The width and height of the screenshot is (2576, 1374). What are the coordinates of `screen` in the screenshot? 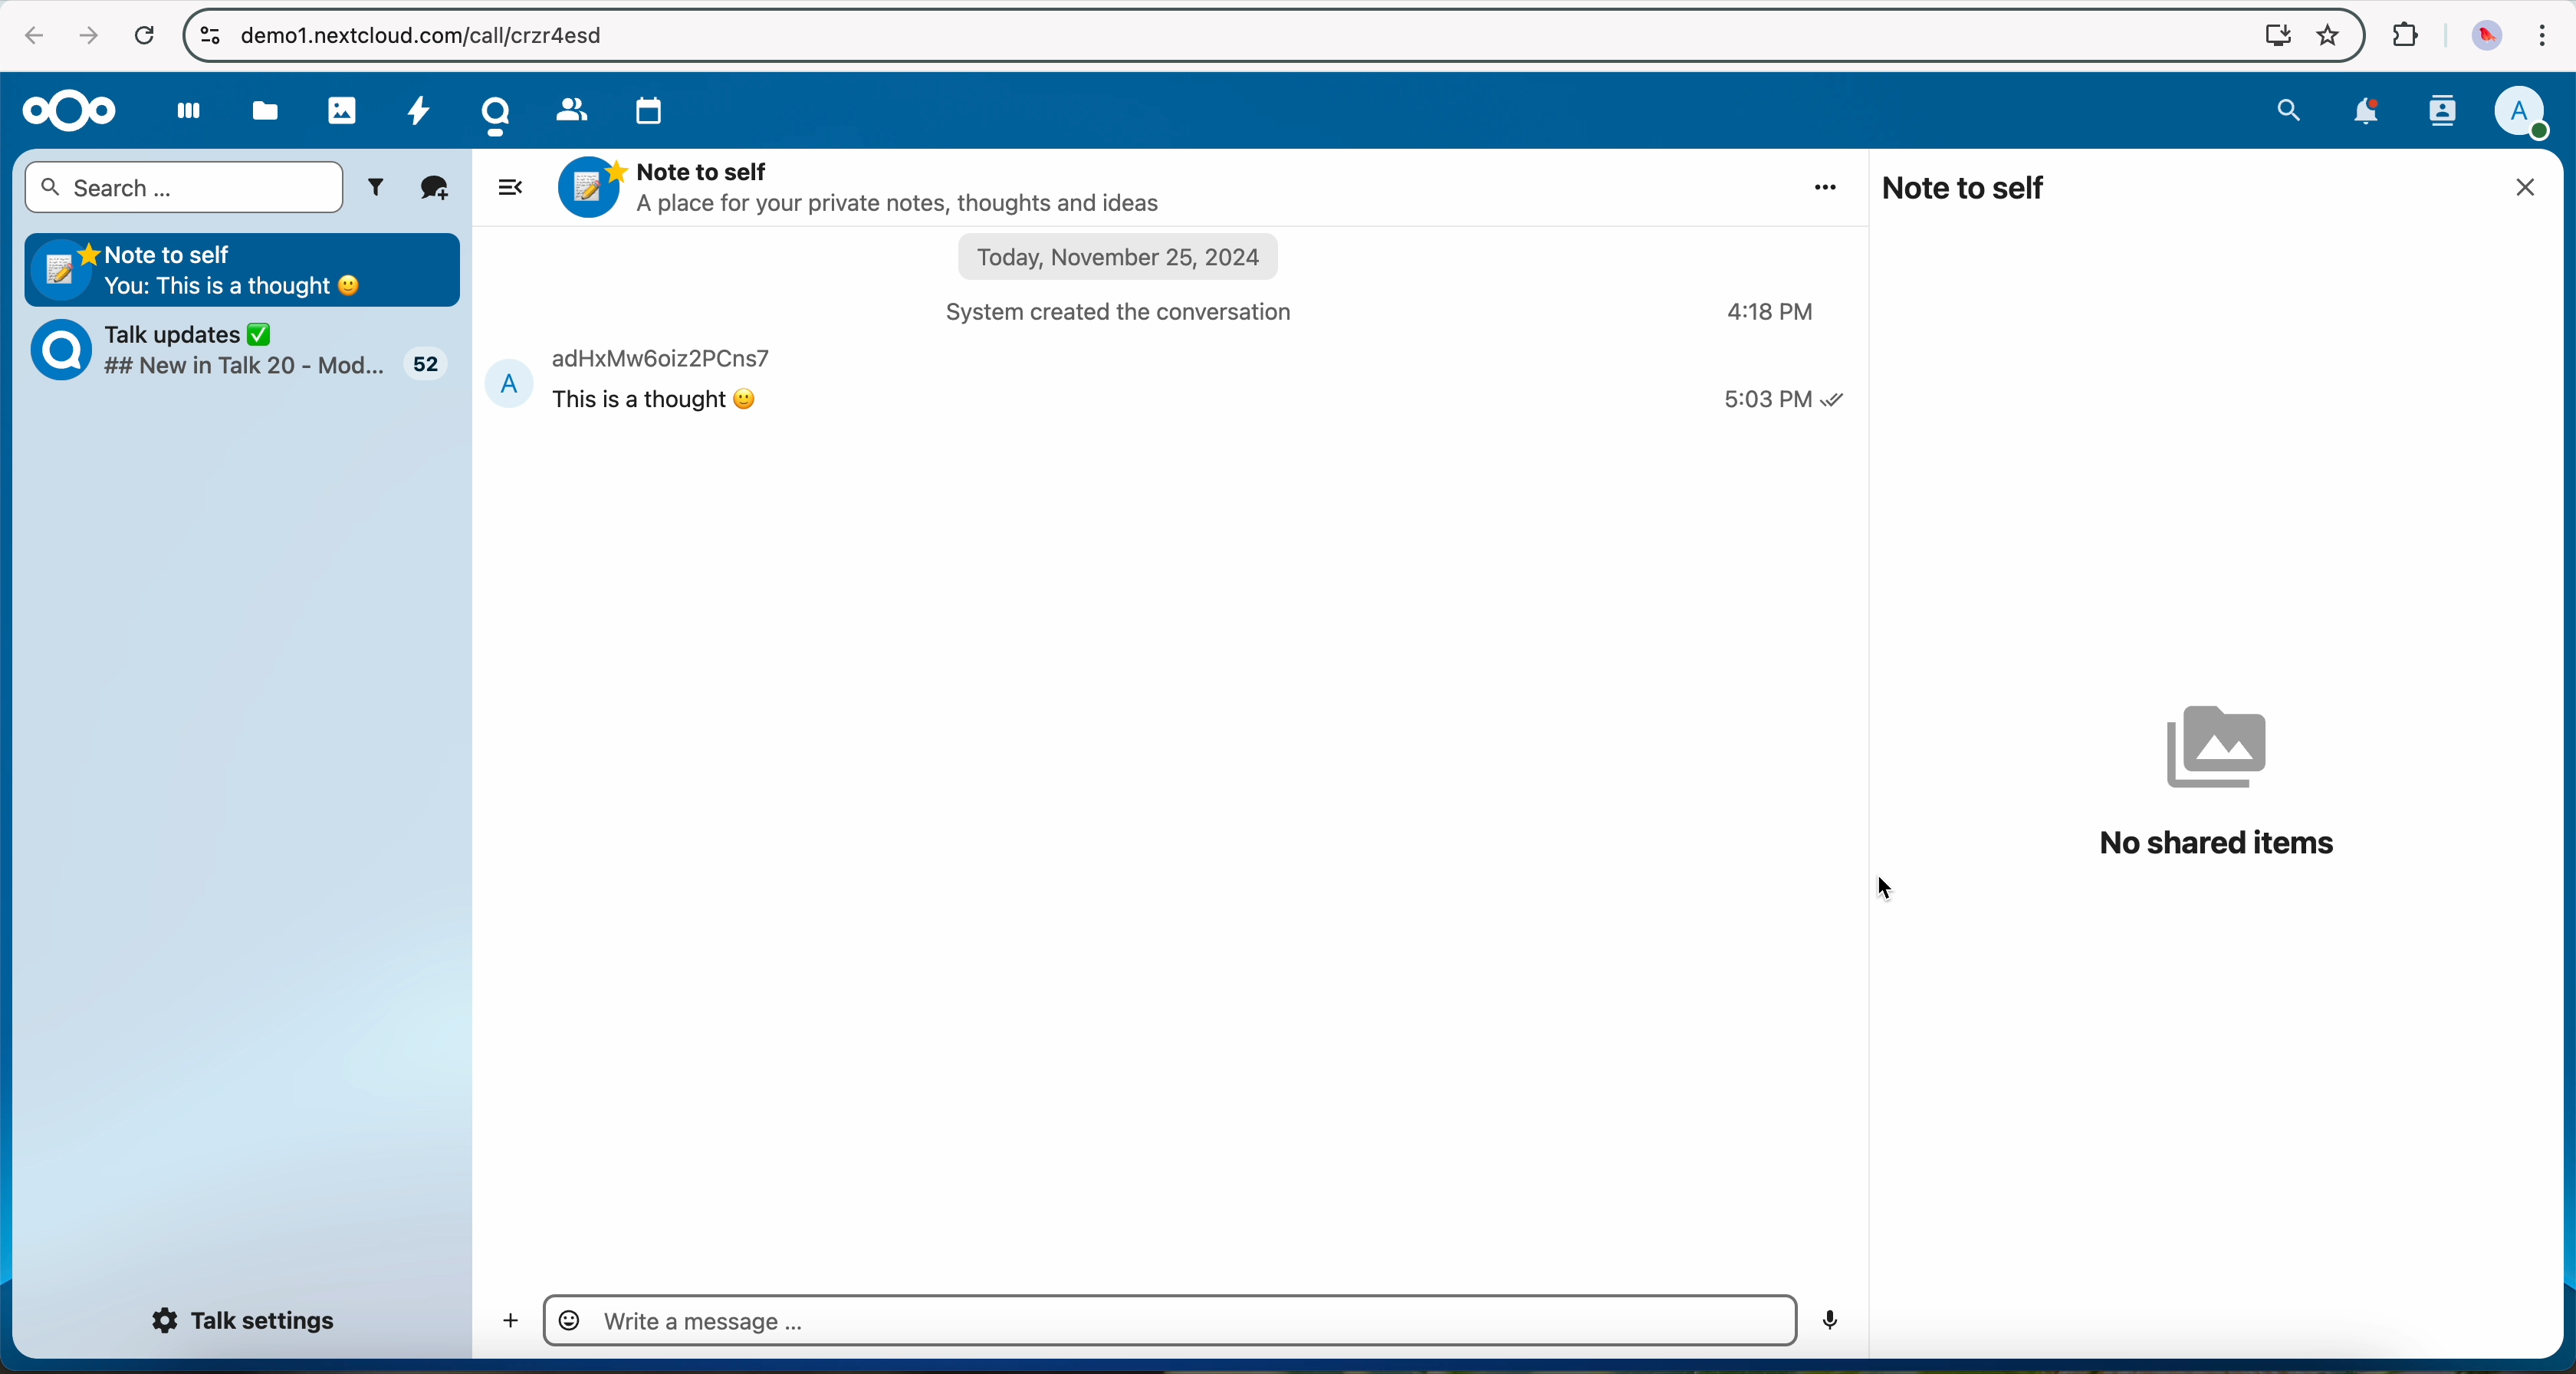 It's located at (2270, 36).